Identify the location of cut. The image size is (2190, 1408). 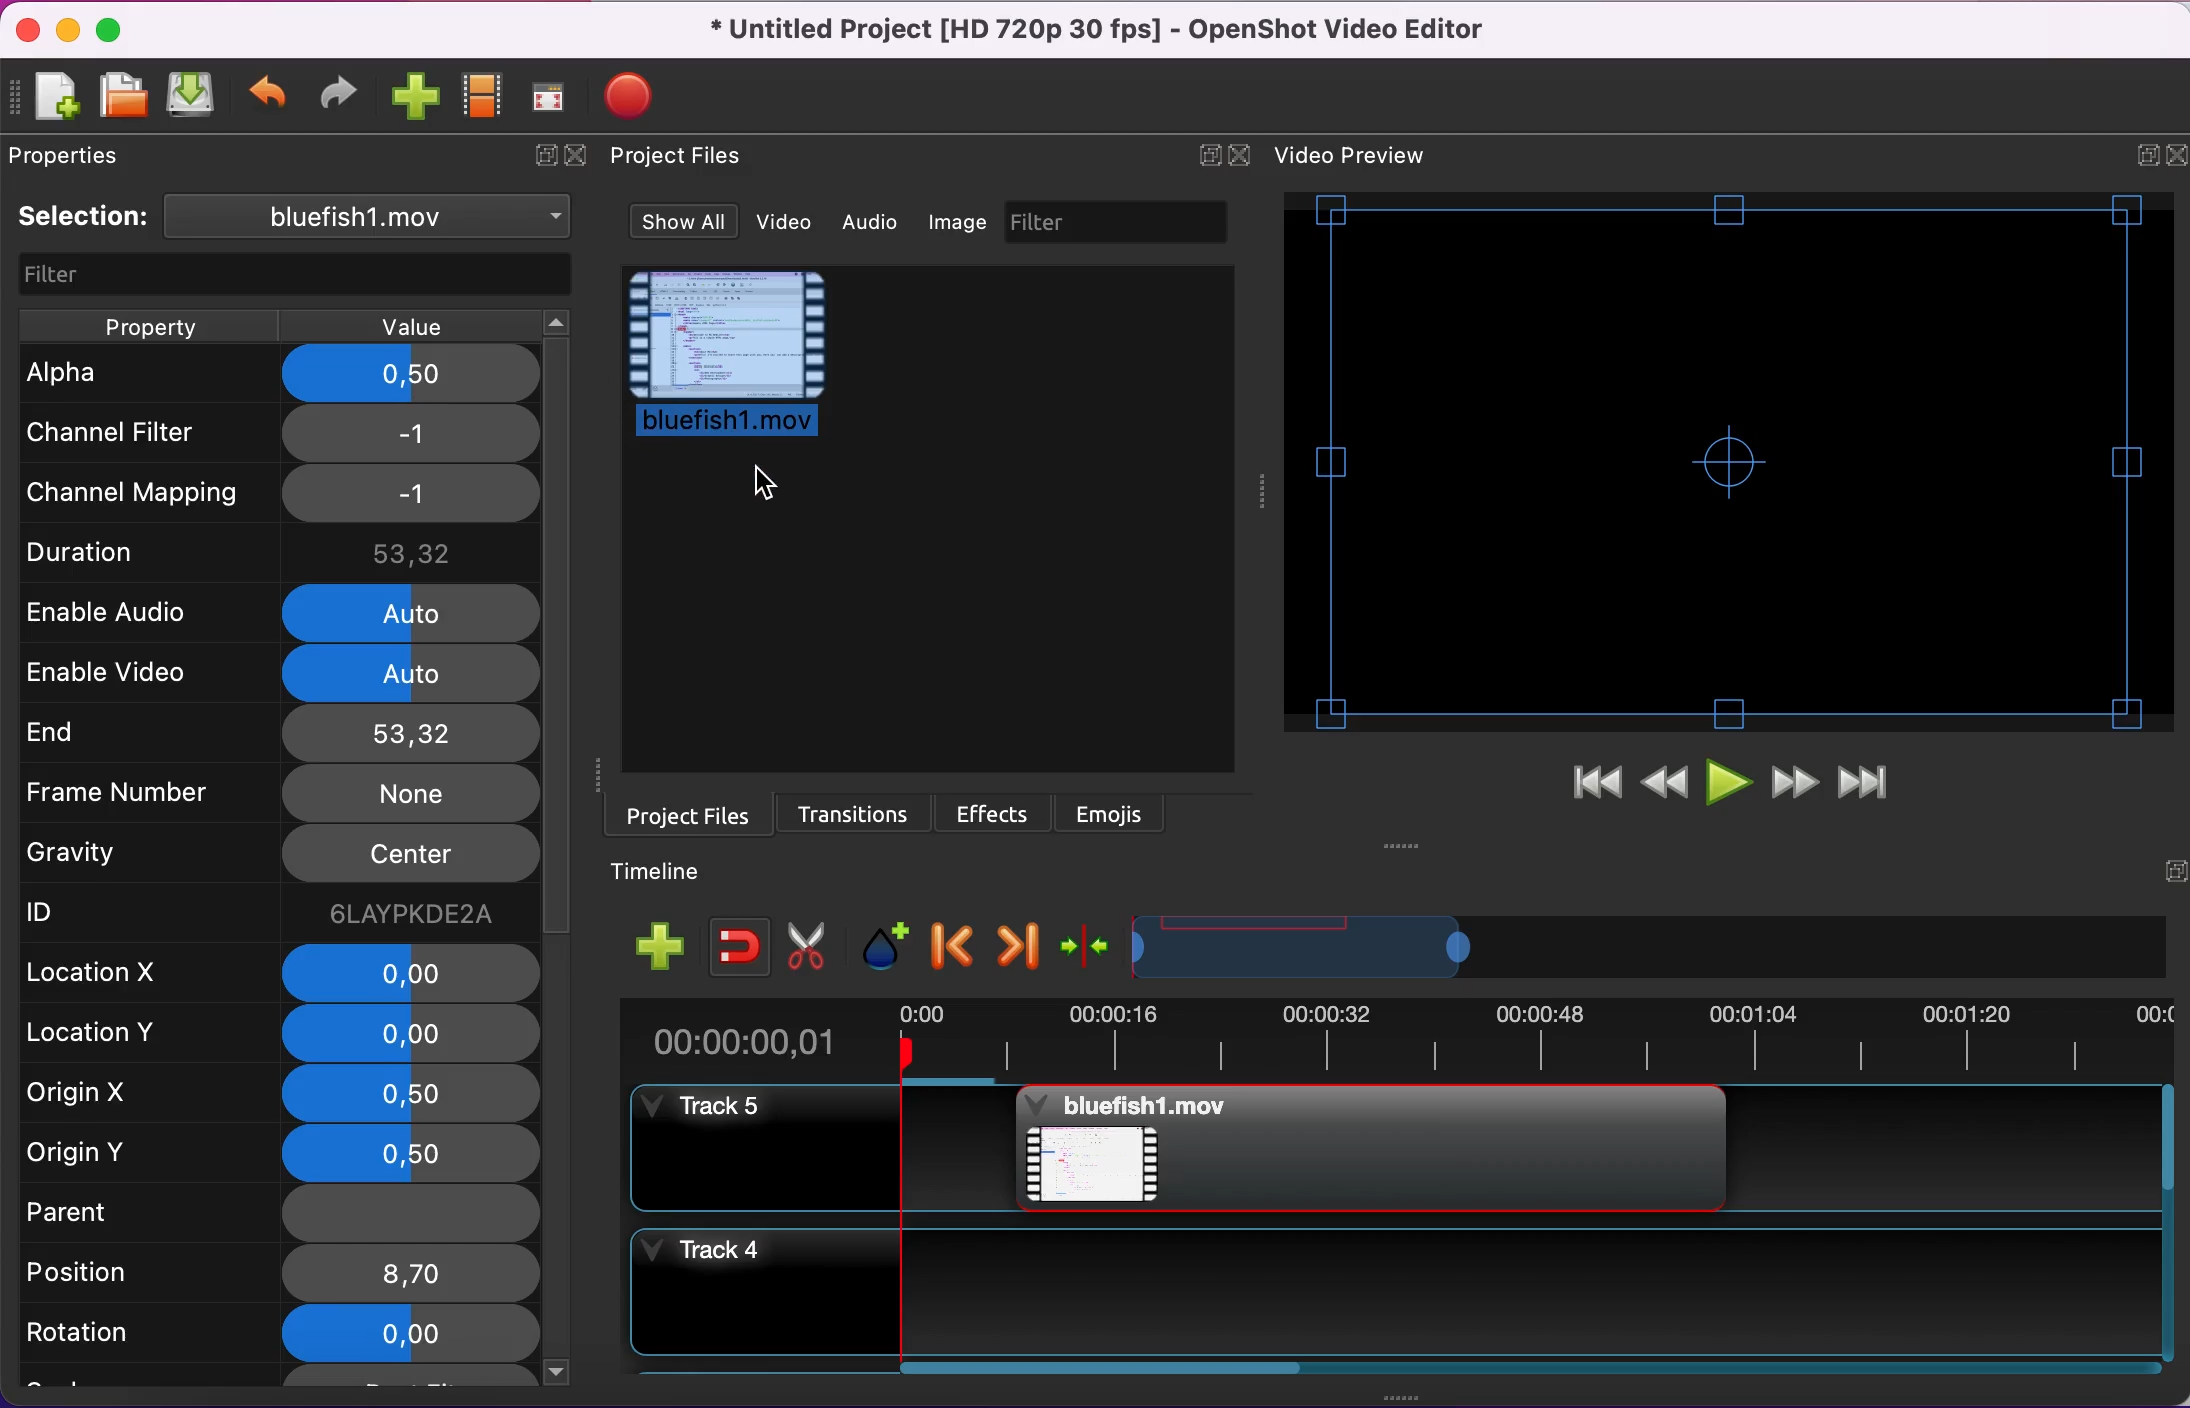
(812, 944).